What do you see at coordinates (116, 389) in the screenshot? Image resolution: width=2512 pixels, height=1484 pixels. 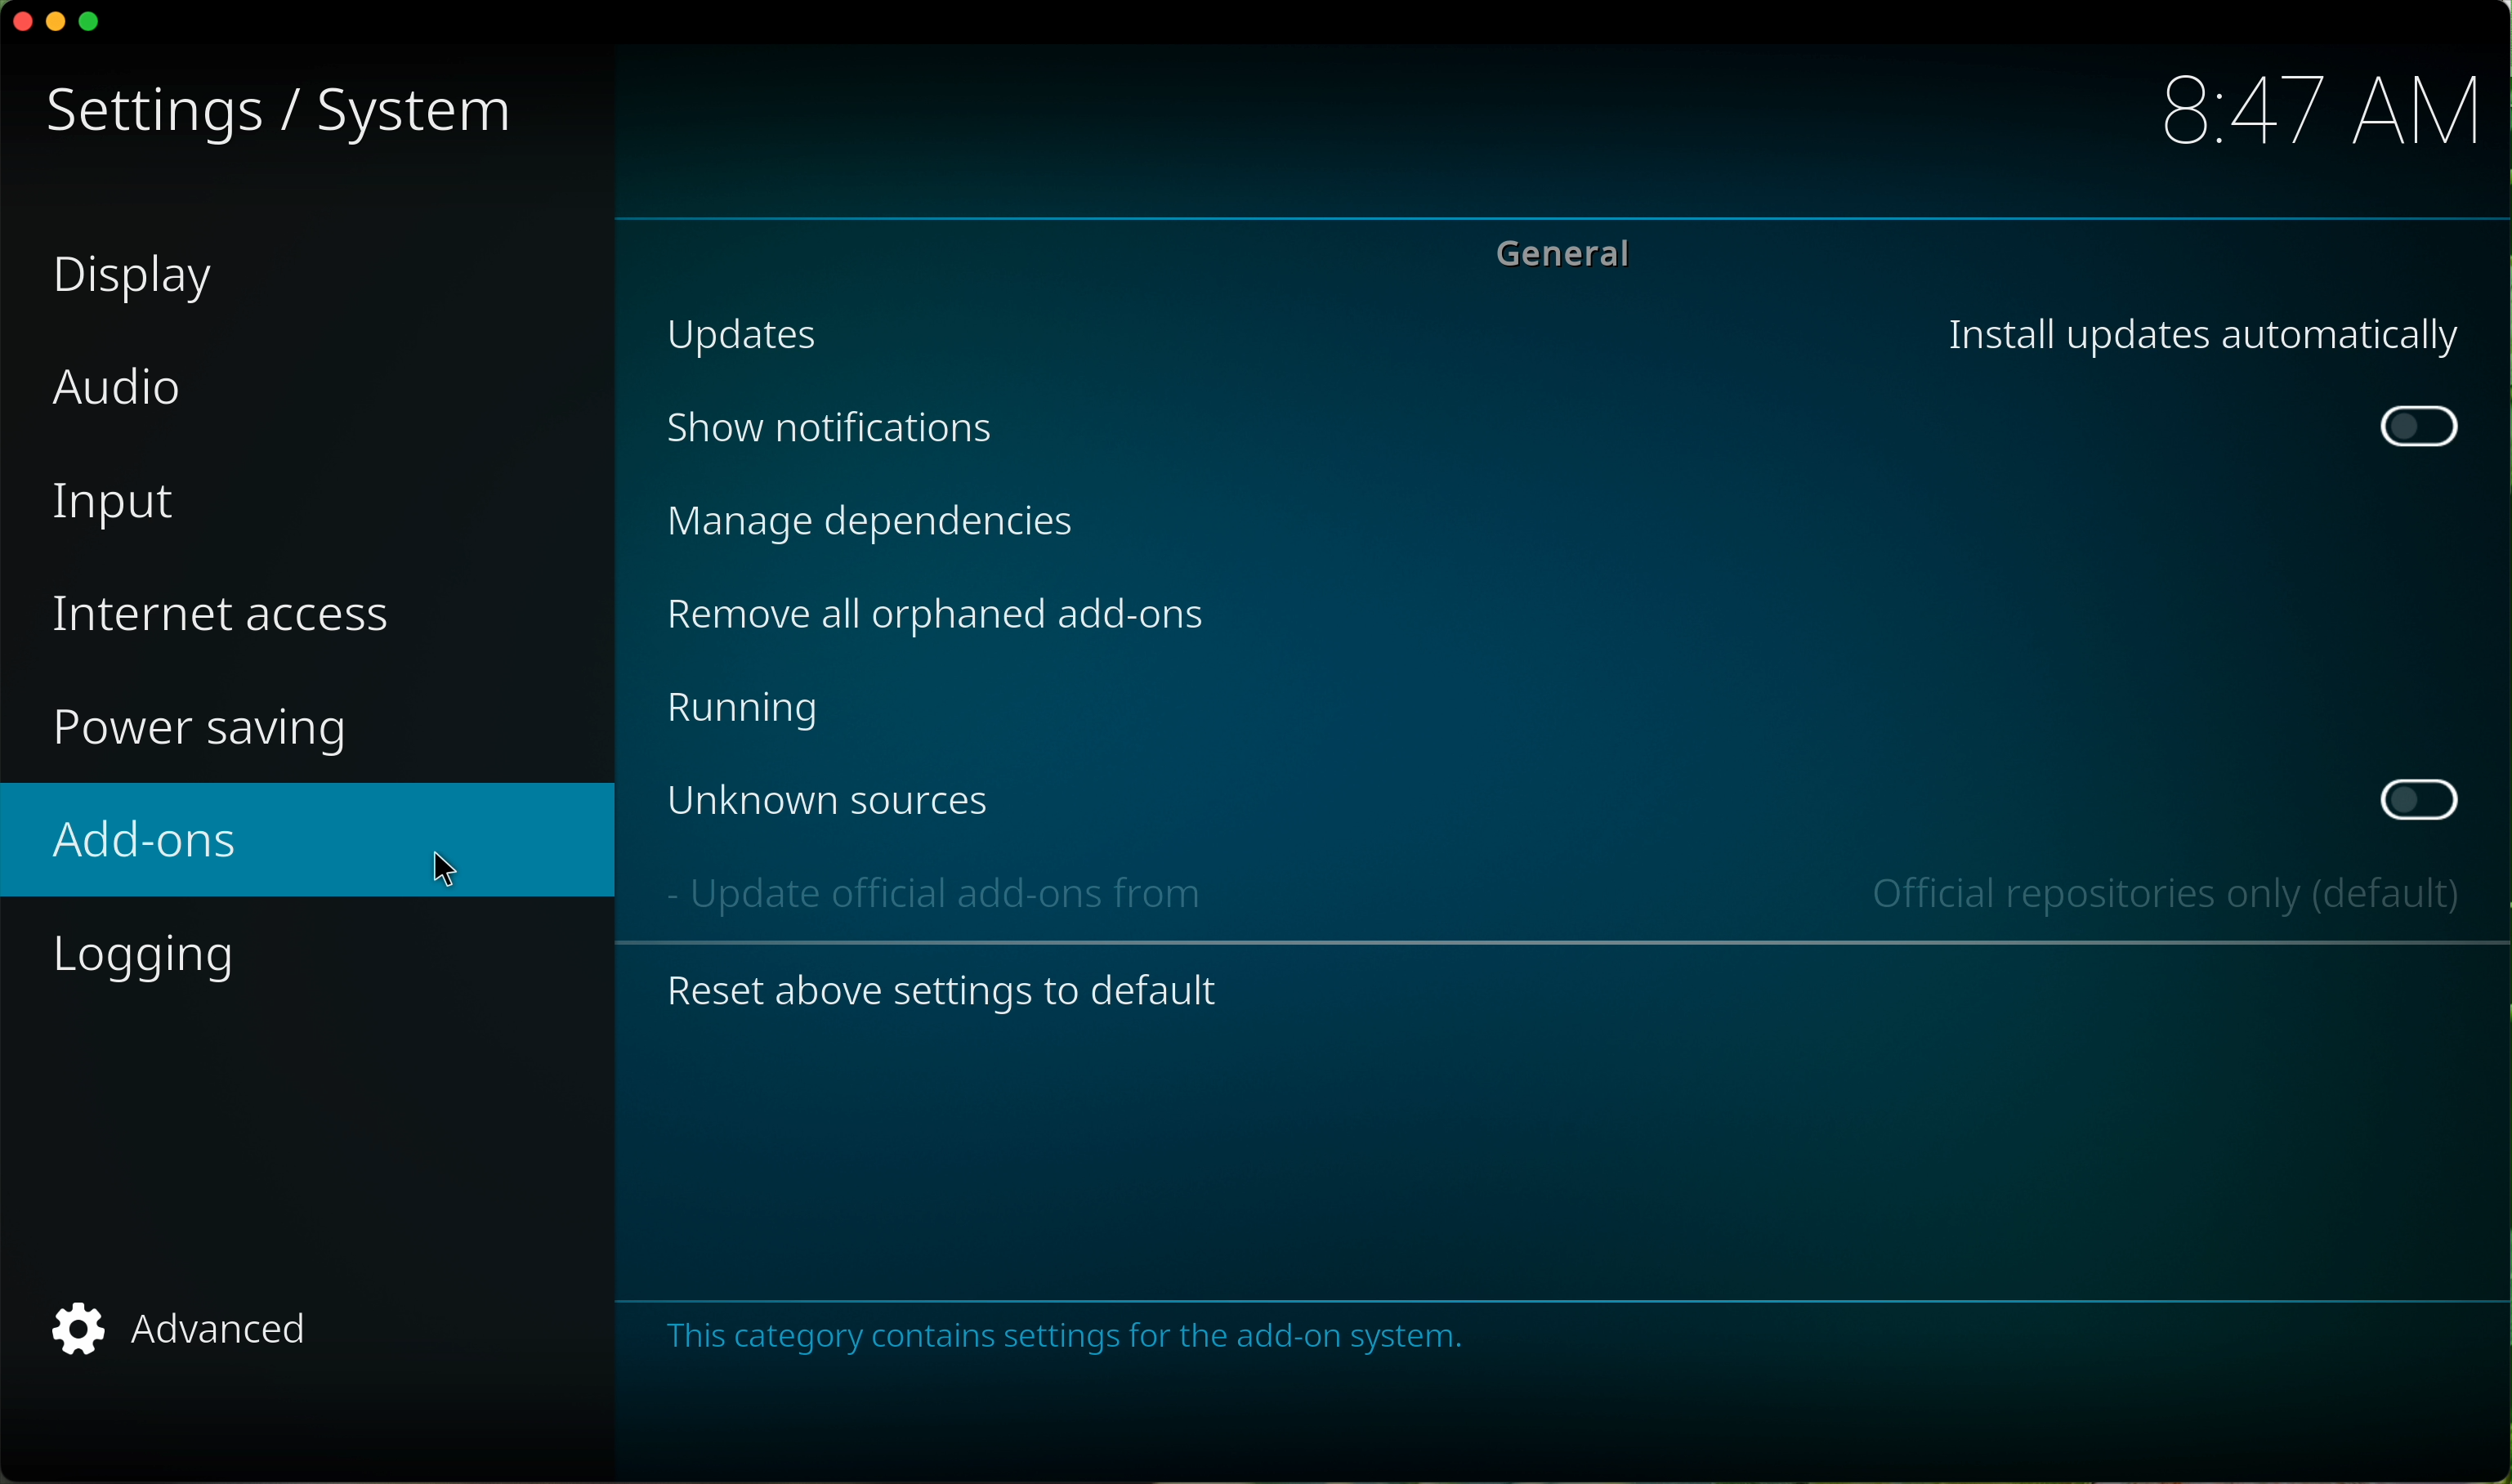 I see `audio` at bounding box center [116, 389].